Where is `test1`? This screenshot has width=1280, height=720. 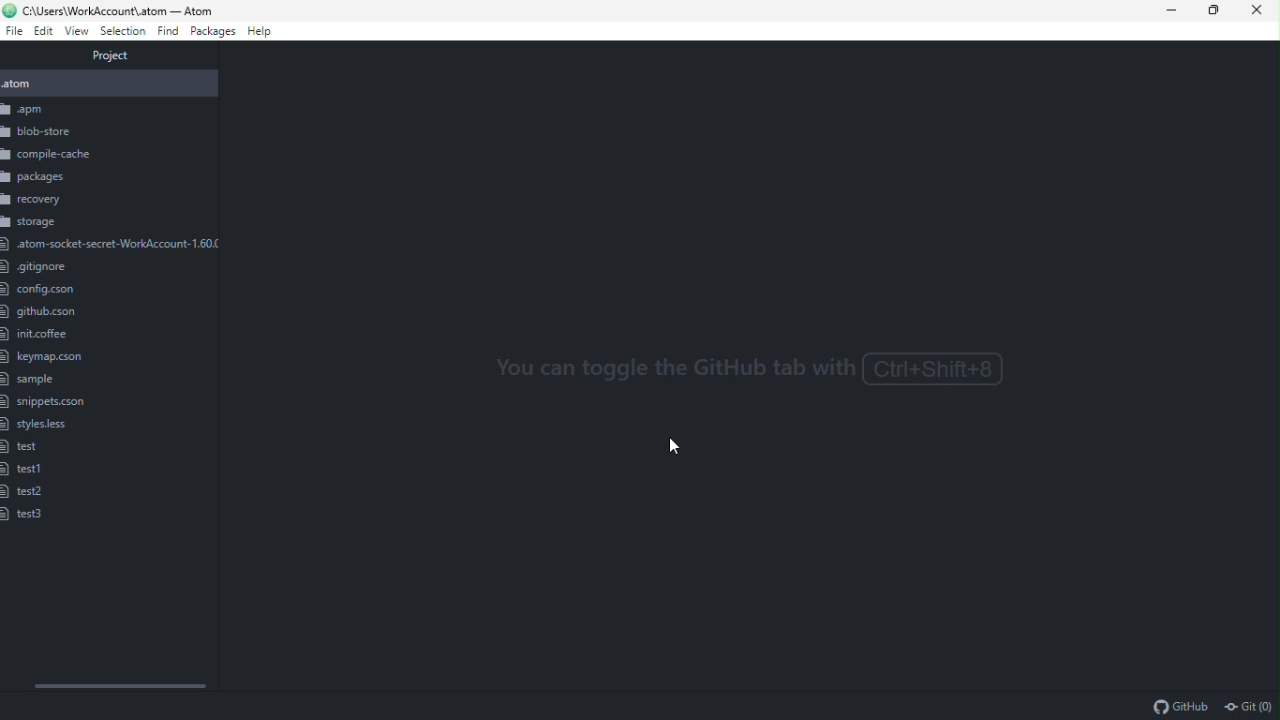
test1 is located at coordinates (24, 471).